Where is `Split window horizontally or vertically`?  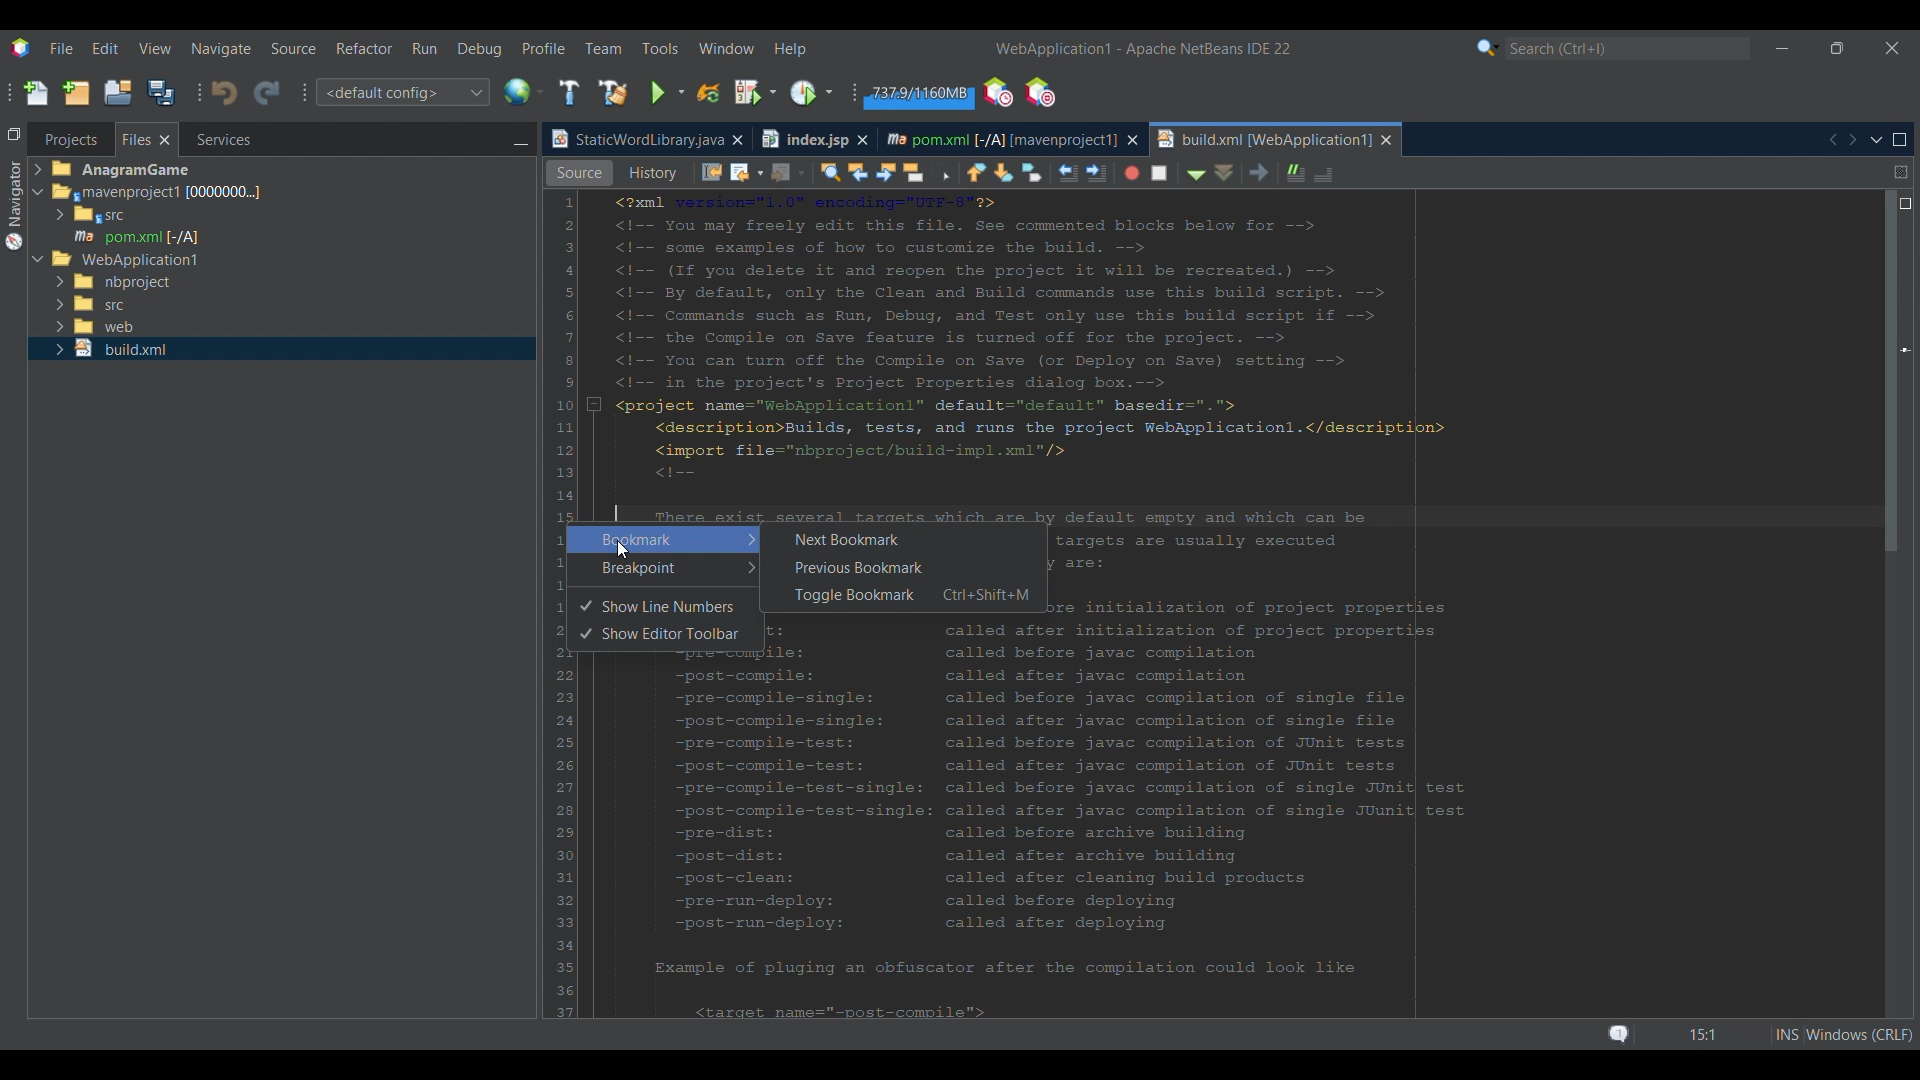 Split window horizontally or vertically is located at coordinates (1901, 172).